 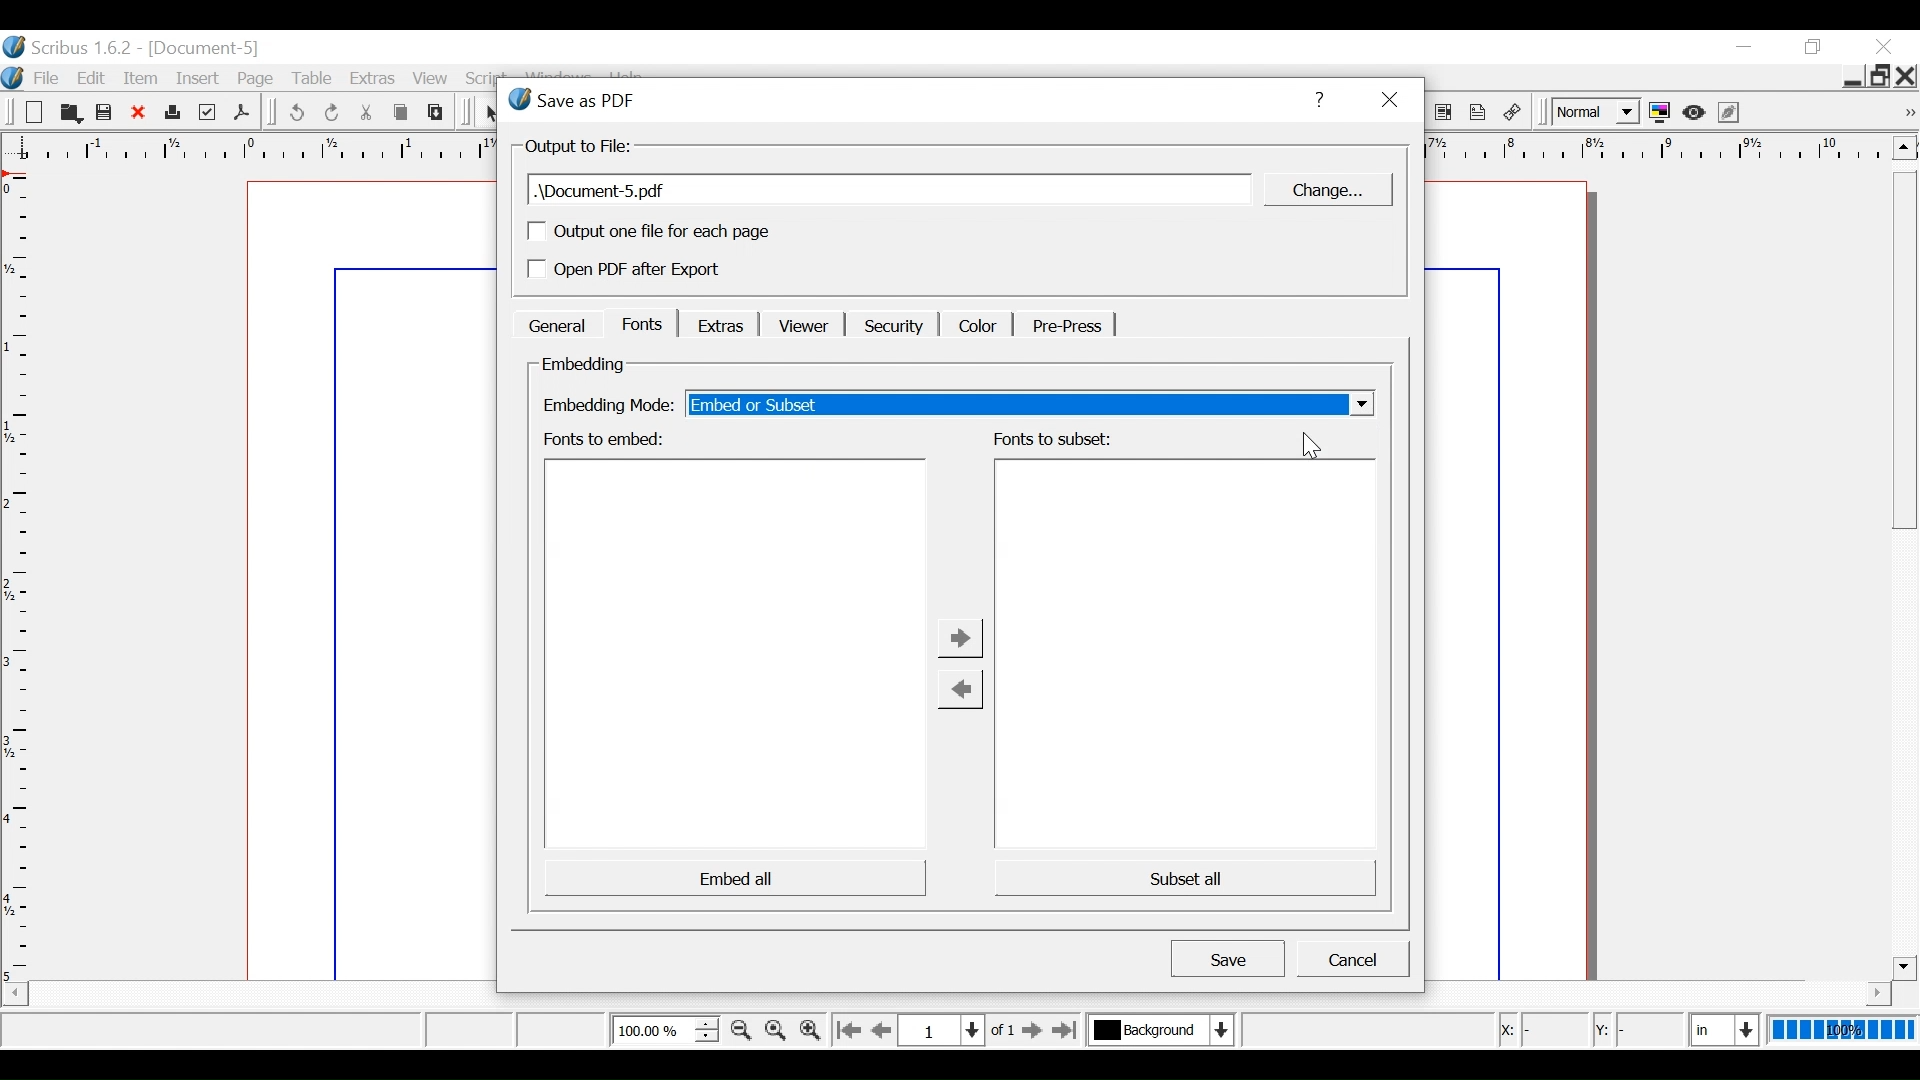 What do you see at coordinates (1444, 113) in the screenshot?
I see `PDF List Box ` at bounding box center [1444, 113].